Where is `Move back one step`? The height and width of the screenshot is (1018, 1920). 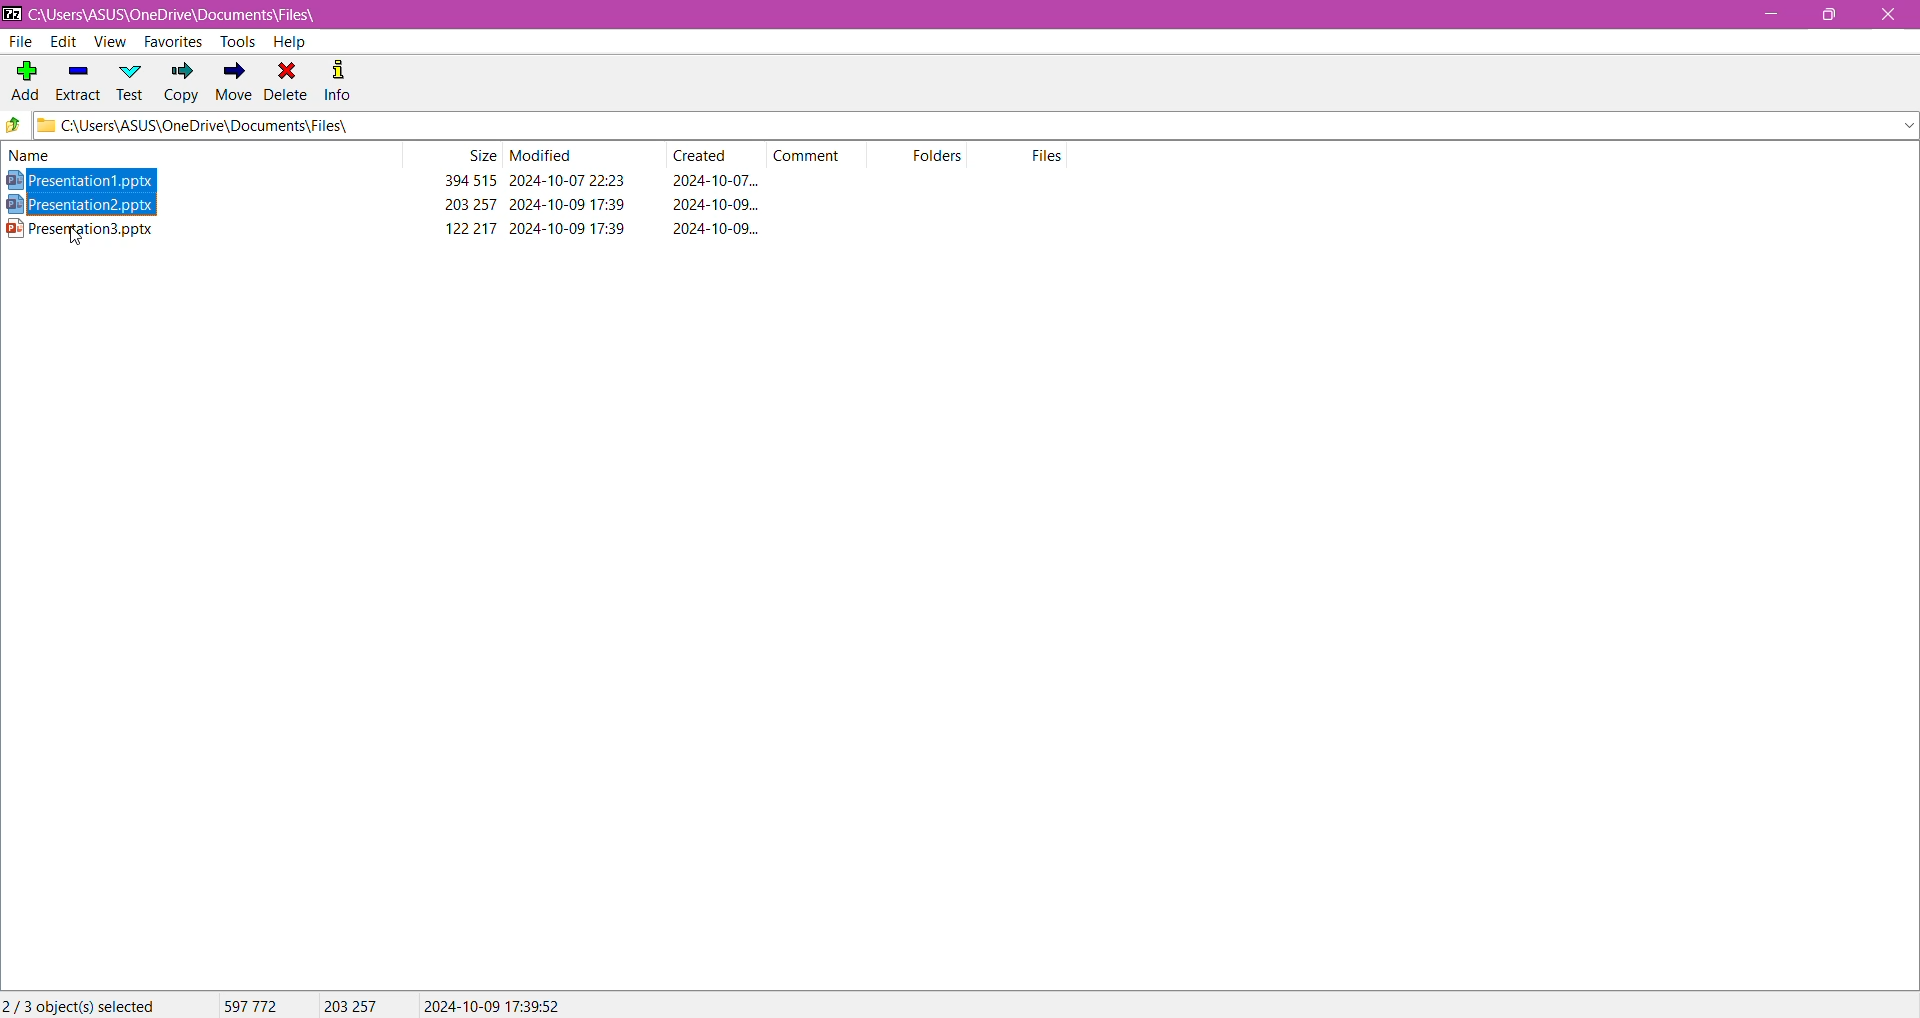
Move back one step is located at coordinates (14, 127).